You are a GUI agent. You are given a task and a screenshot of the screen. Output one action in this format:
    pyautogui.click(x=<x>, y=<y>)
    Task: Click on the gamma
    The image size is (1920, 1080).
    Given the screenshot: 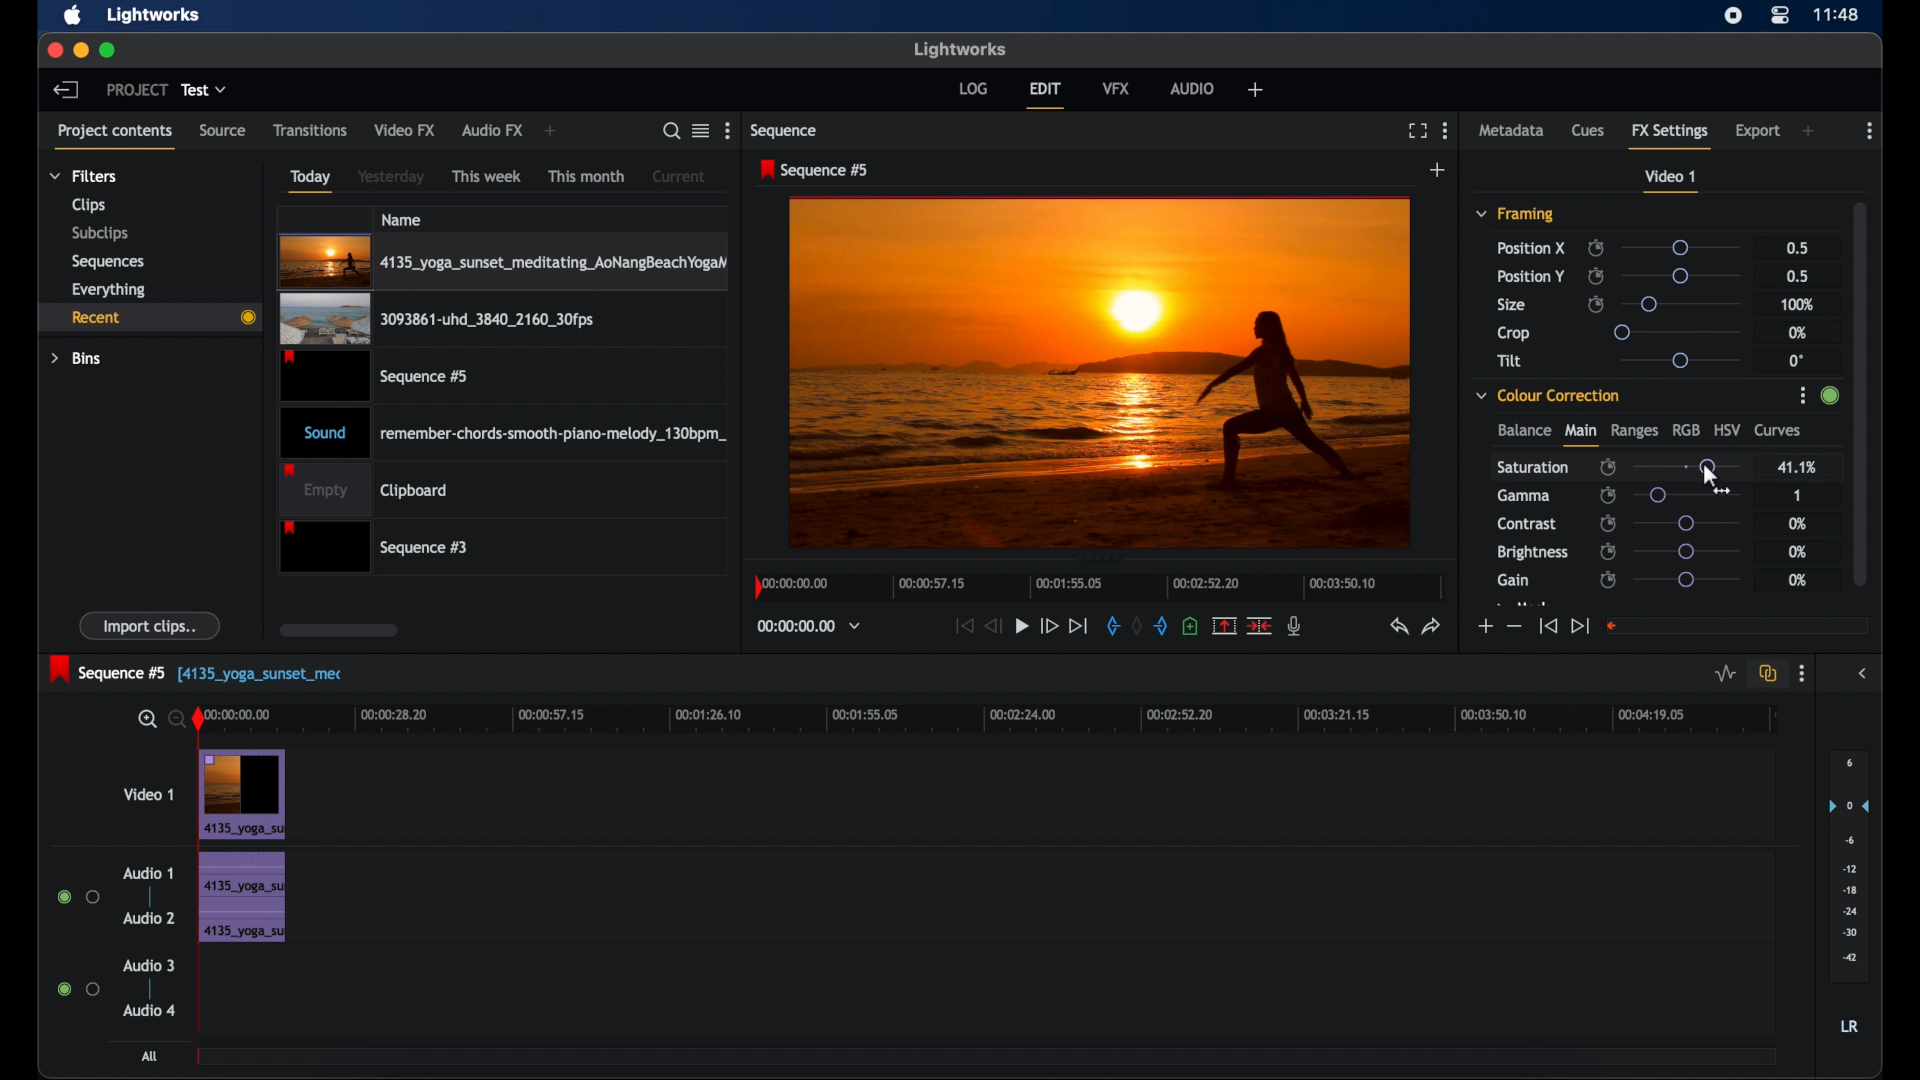 What is the action you would take?
    pyautogui.click(x=1523, y=495)
    